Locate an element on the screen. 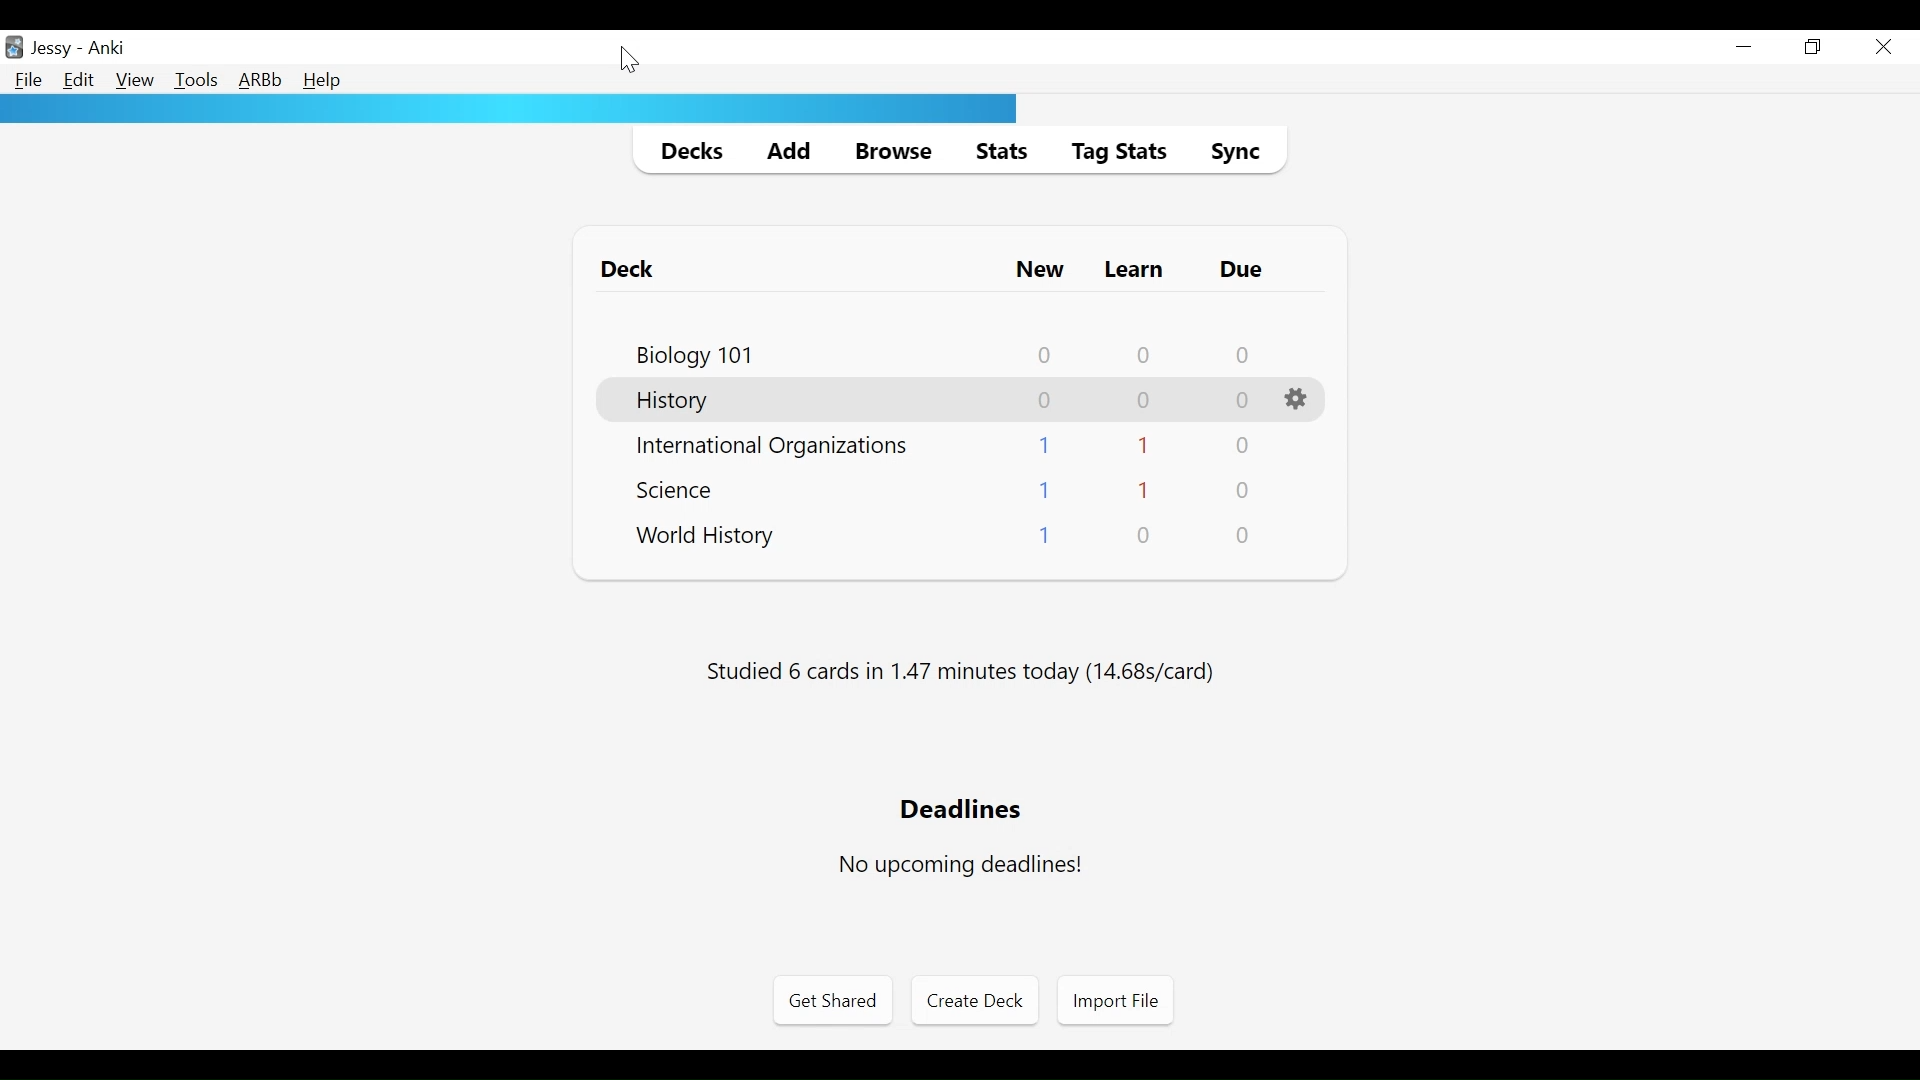 The image size is (1920, 1080). Learn Card Count is located at coordinates (1143, 489).